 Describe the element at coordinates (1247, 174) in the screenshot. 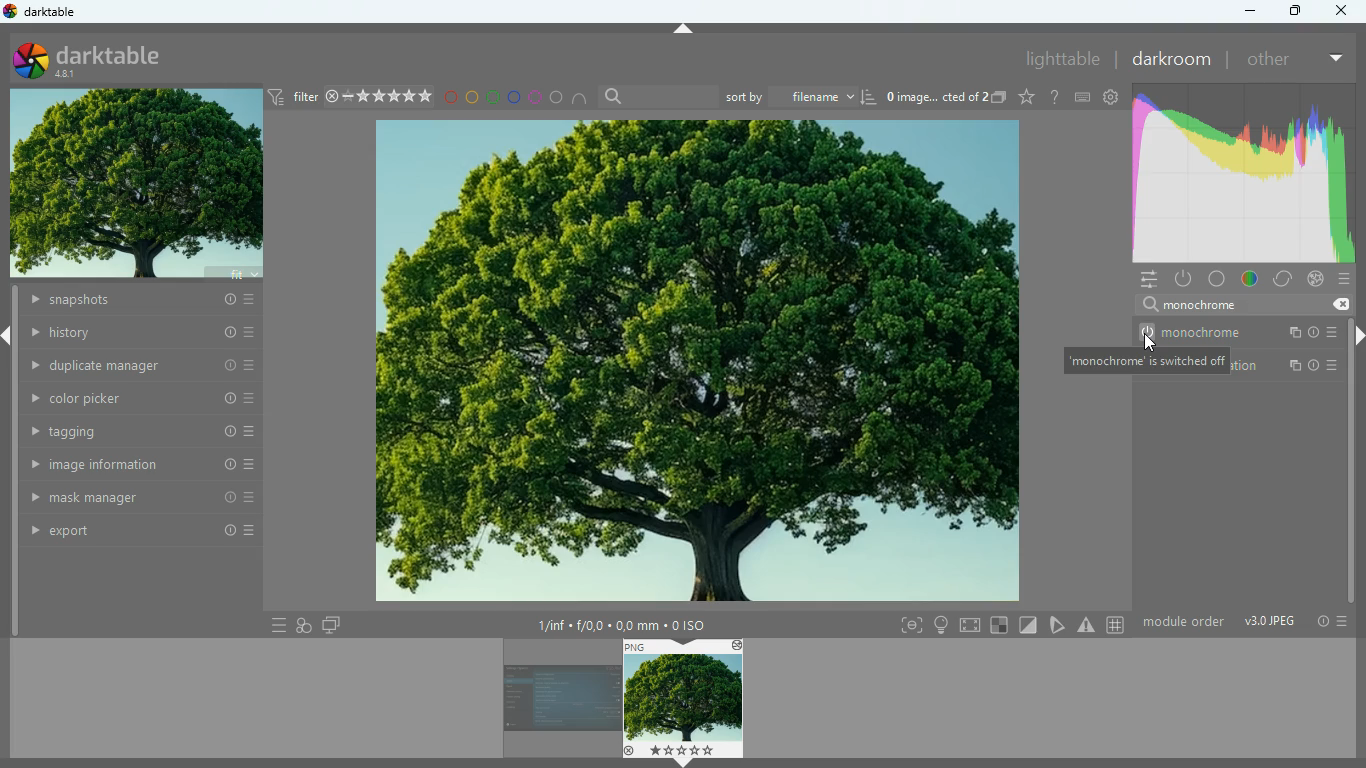

I see `gradient` at that location.